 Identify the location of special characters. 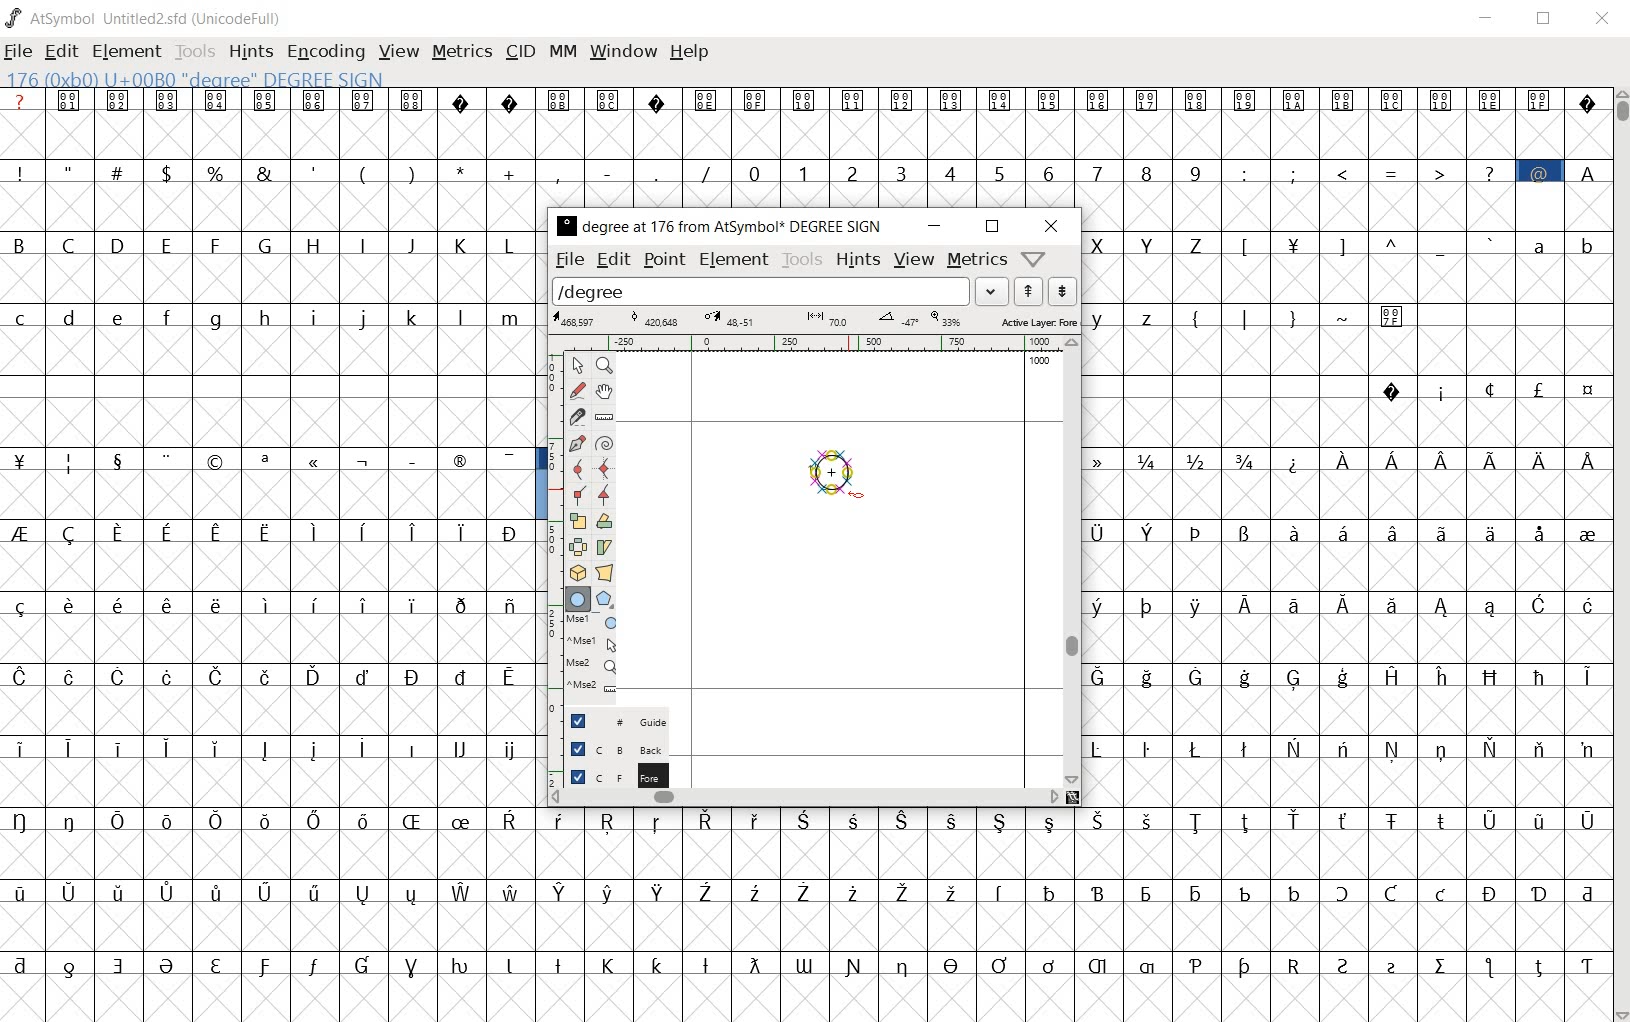
(361, 170).